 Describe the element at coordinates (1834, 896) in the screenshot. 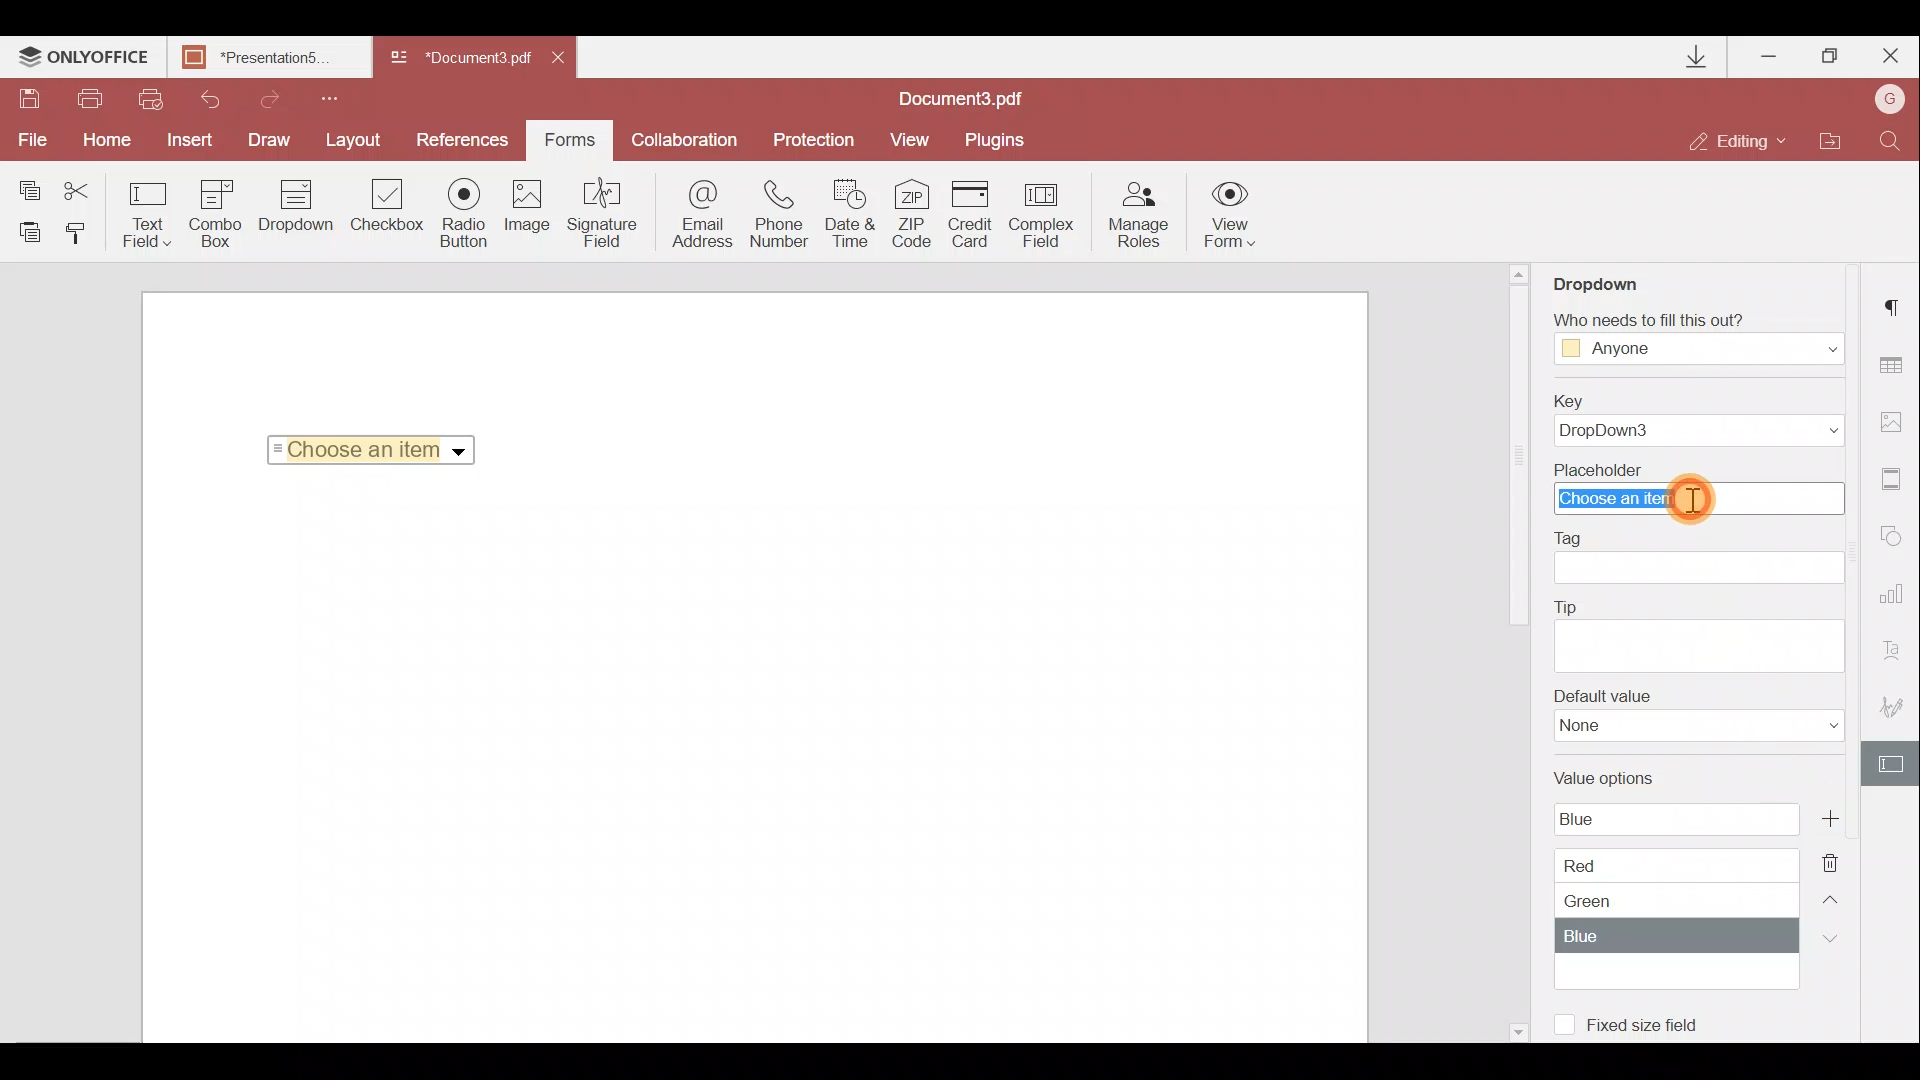

I see `Up` at that location.